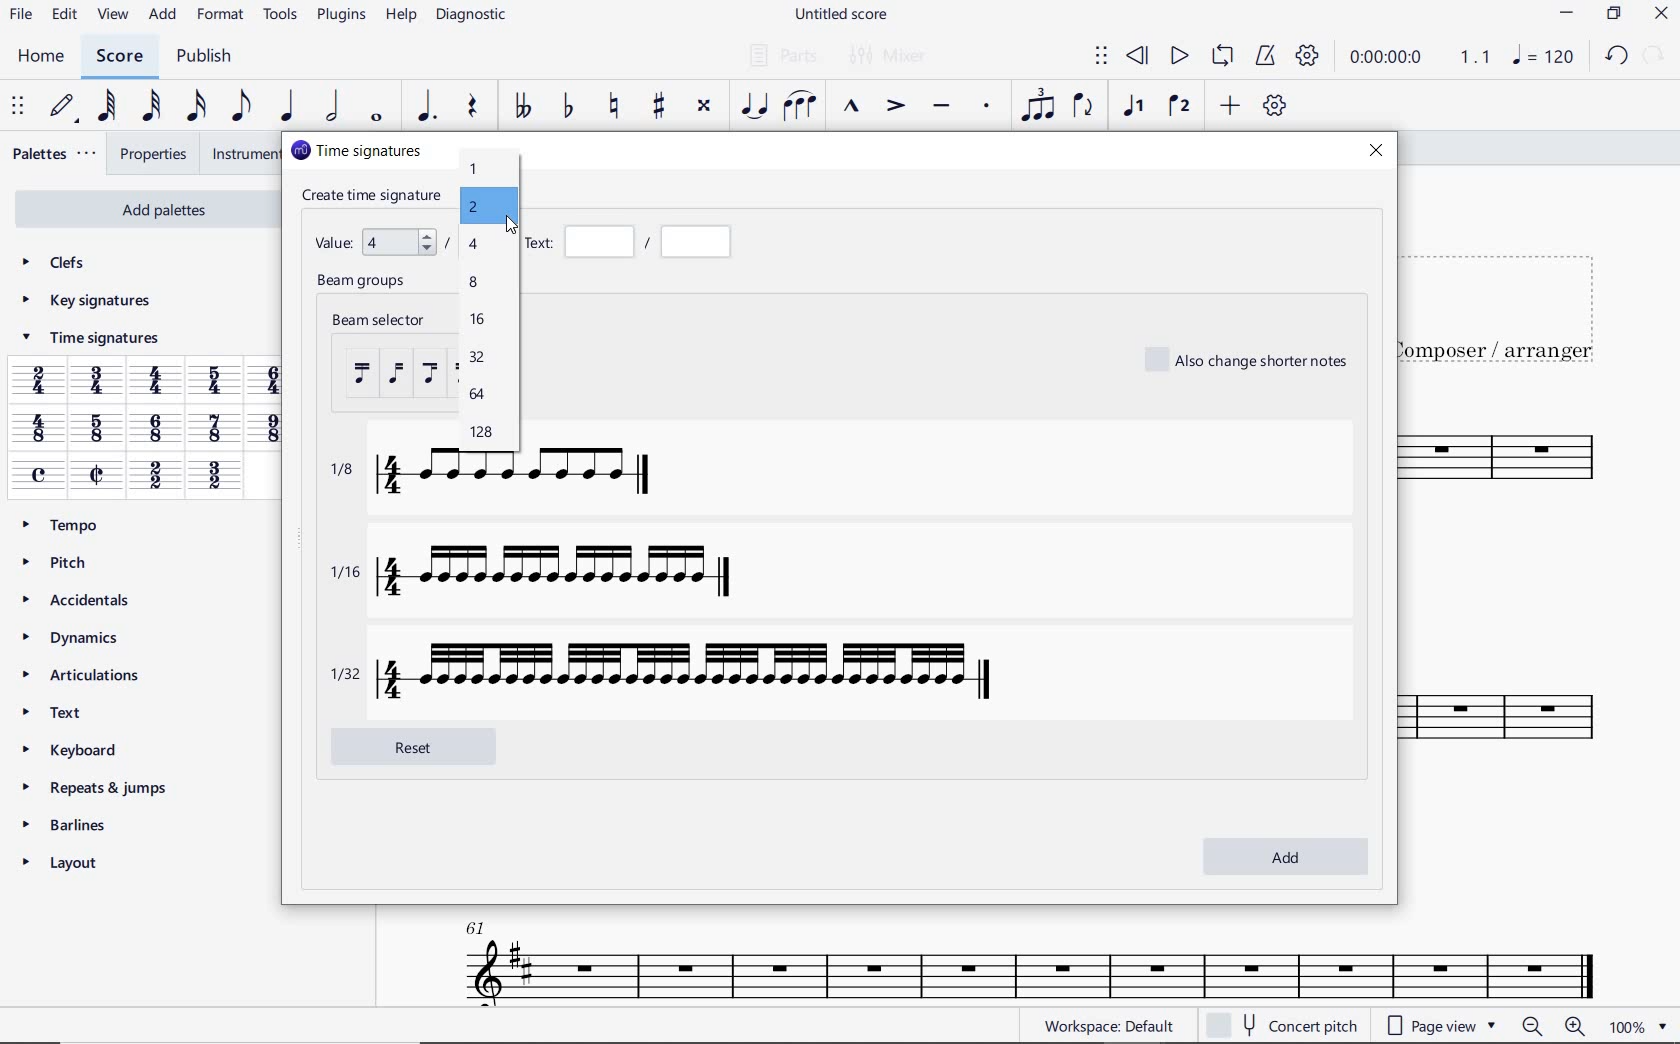 The height and width of the screenshot is (1044, 1680). Describe the element at coordinates (159, 383) in the screenshot. I see `4/4` at that location.